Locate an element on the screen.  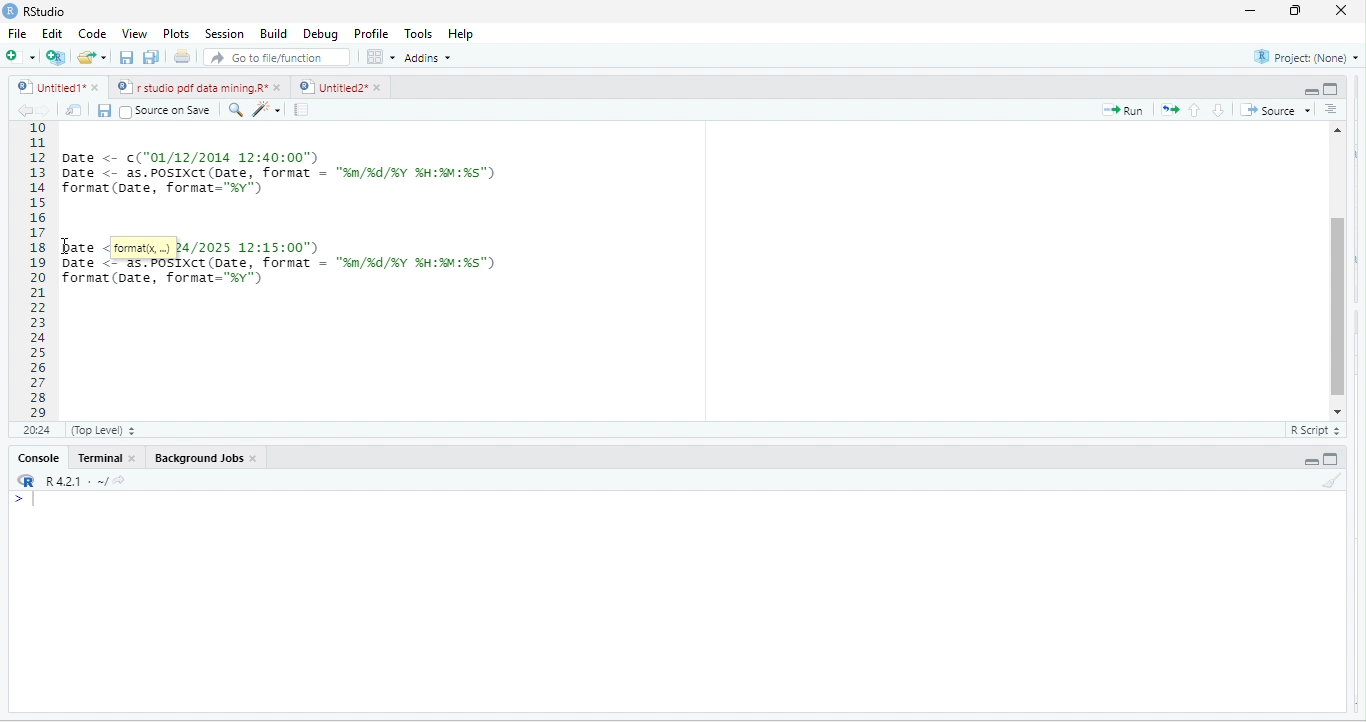
close is located at coordinates (281, 87).